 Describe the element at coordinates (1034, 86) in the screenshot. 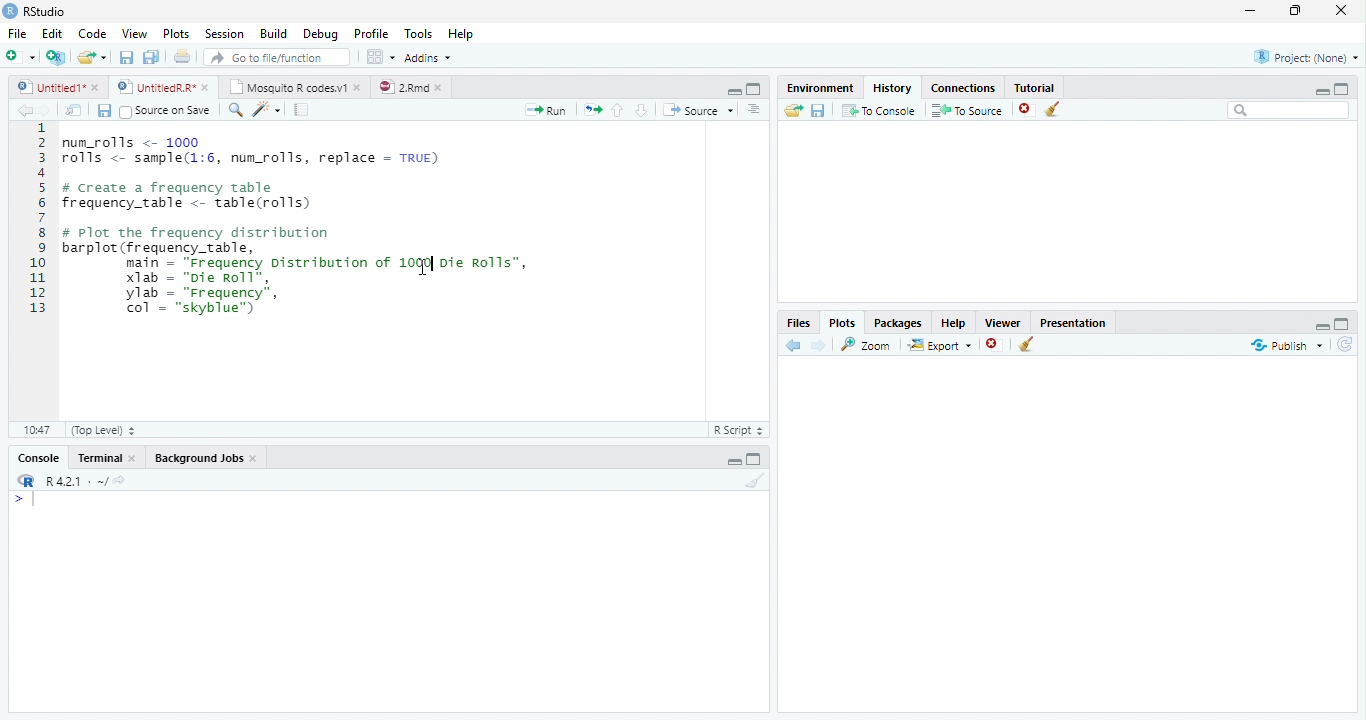

I see `Tutorial` at that location.